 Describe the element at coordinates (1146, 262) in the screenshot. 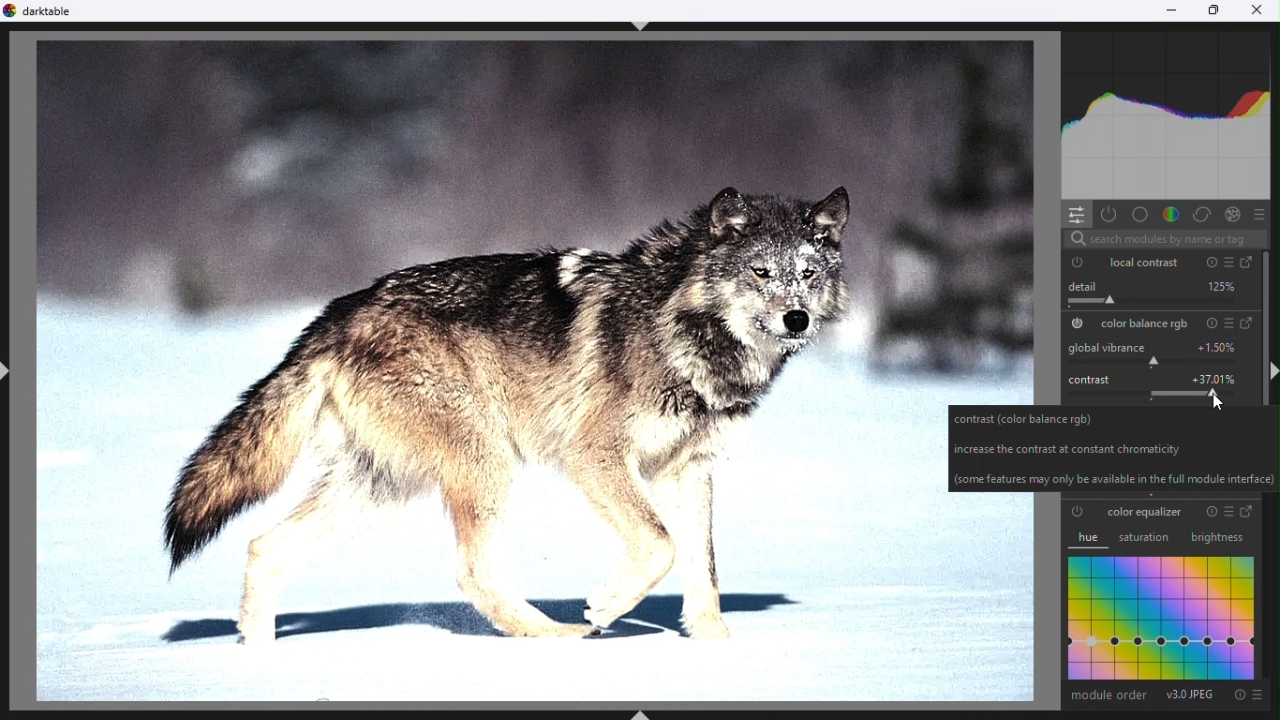

I see `local contrast` at that location.